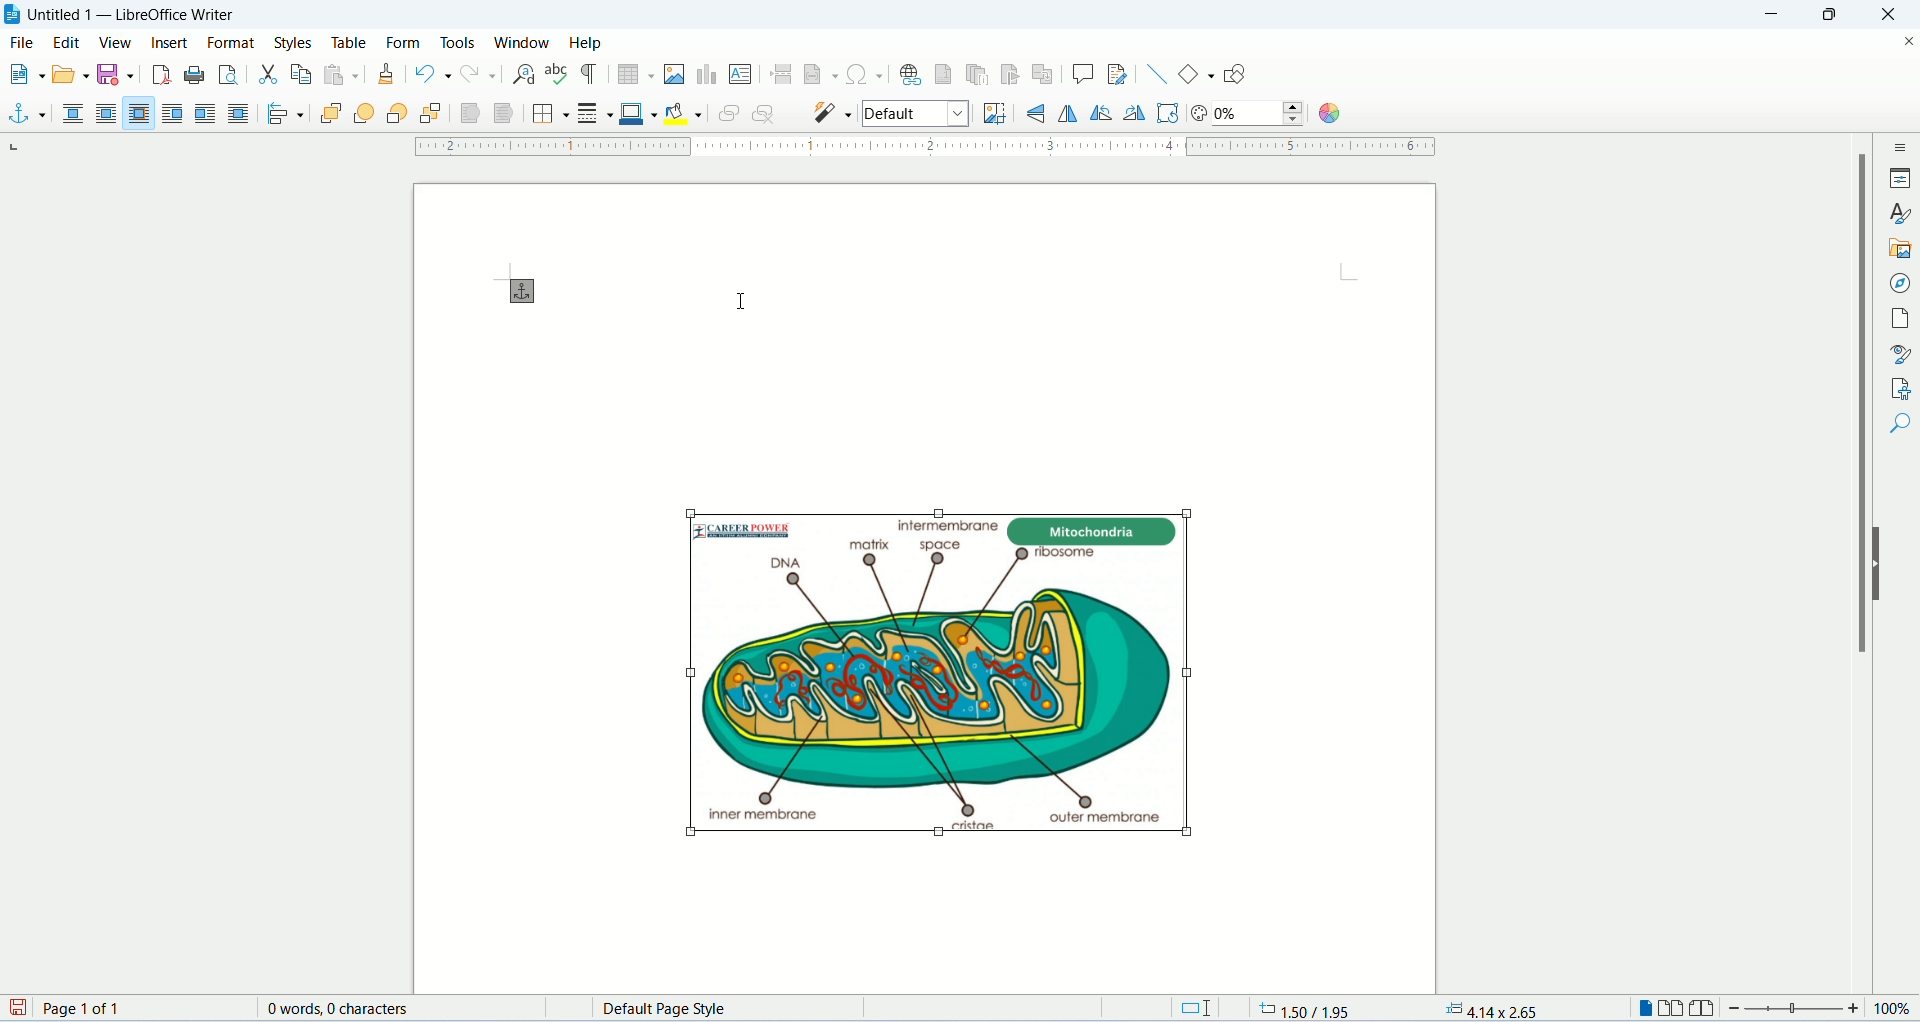 The height and width of the screenshot is (1022, 1920). What do you see at coordinates (1237, 72) in the screenshot?
I see `show draw functions` at bounding box center [1237, 72].